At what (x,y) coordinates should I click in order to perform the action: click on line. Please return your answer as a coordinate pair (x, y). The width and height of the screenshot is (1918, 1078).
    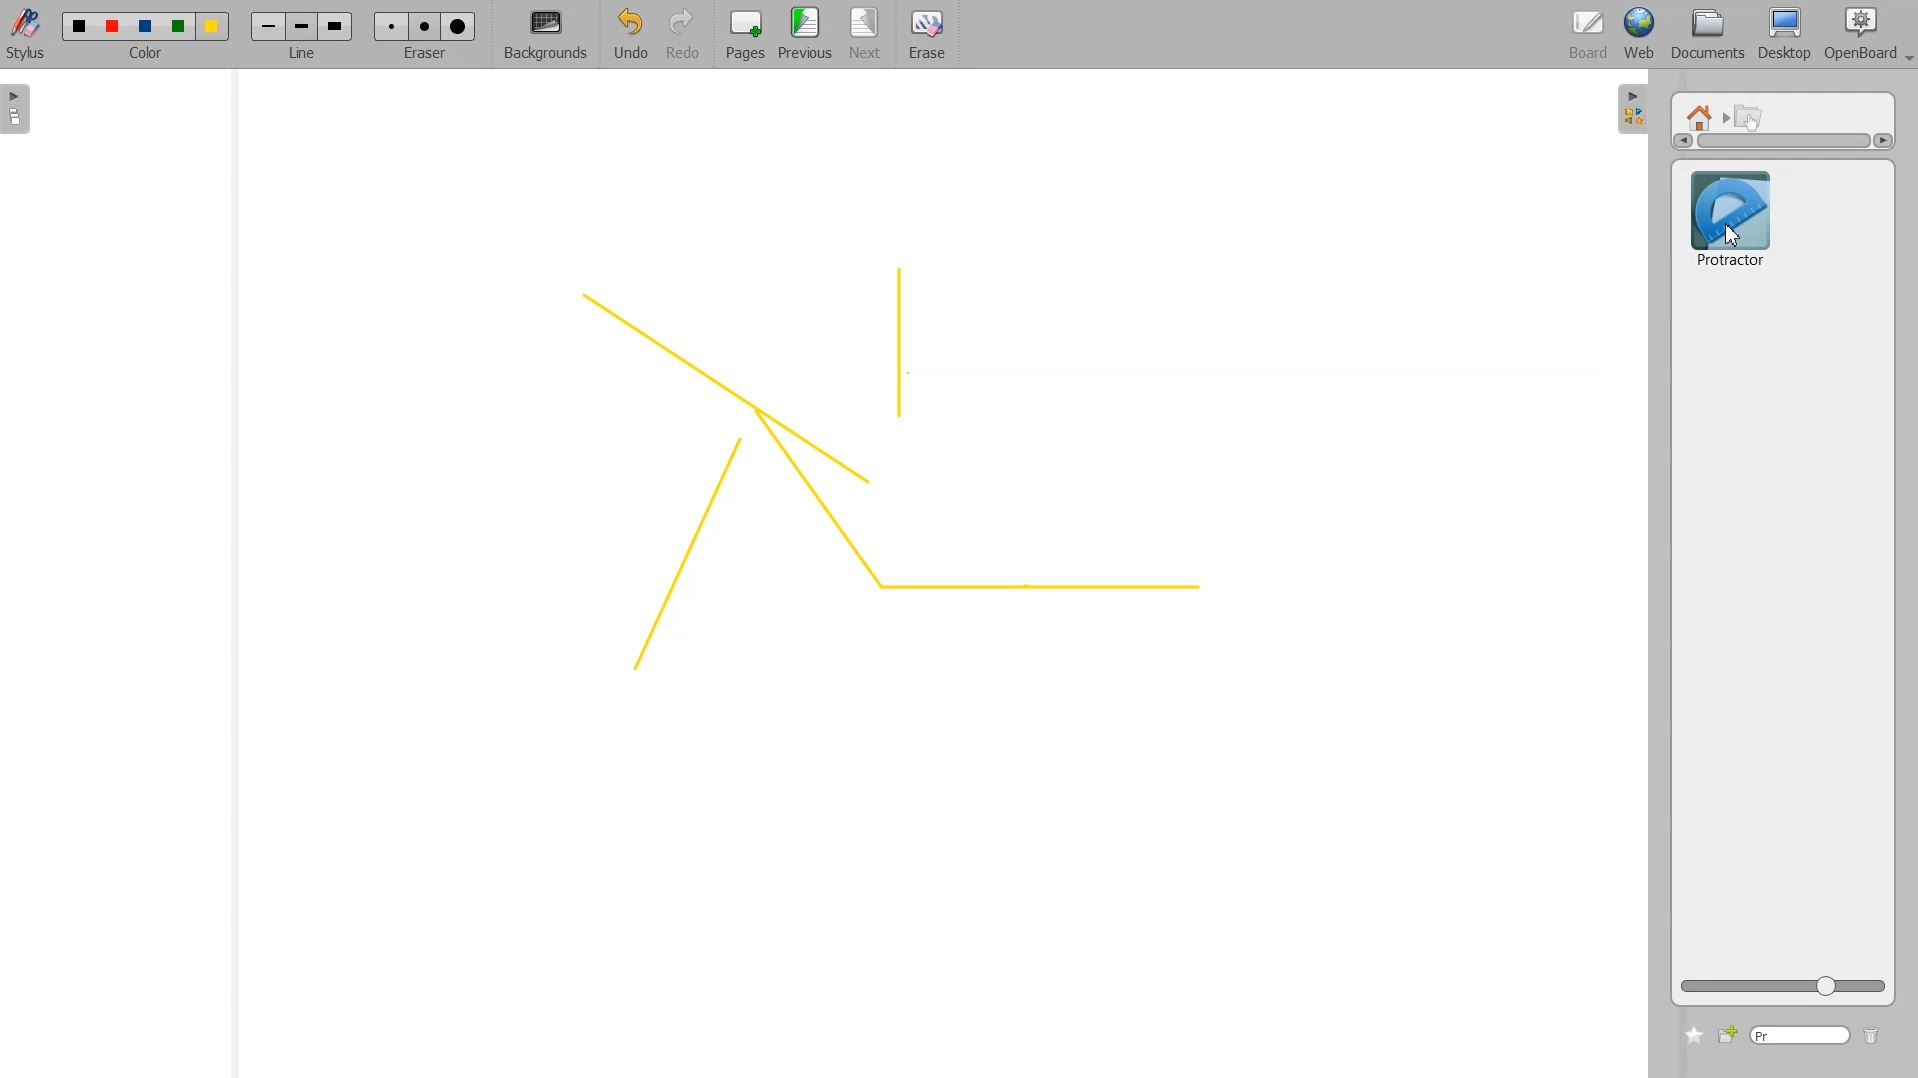
    Looking at the image, I should click on (306, 56).